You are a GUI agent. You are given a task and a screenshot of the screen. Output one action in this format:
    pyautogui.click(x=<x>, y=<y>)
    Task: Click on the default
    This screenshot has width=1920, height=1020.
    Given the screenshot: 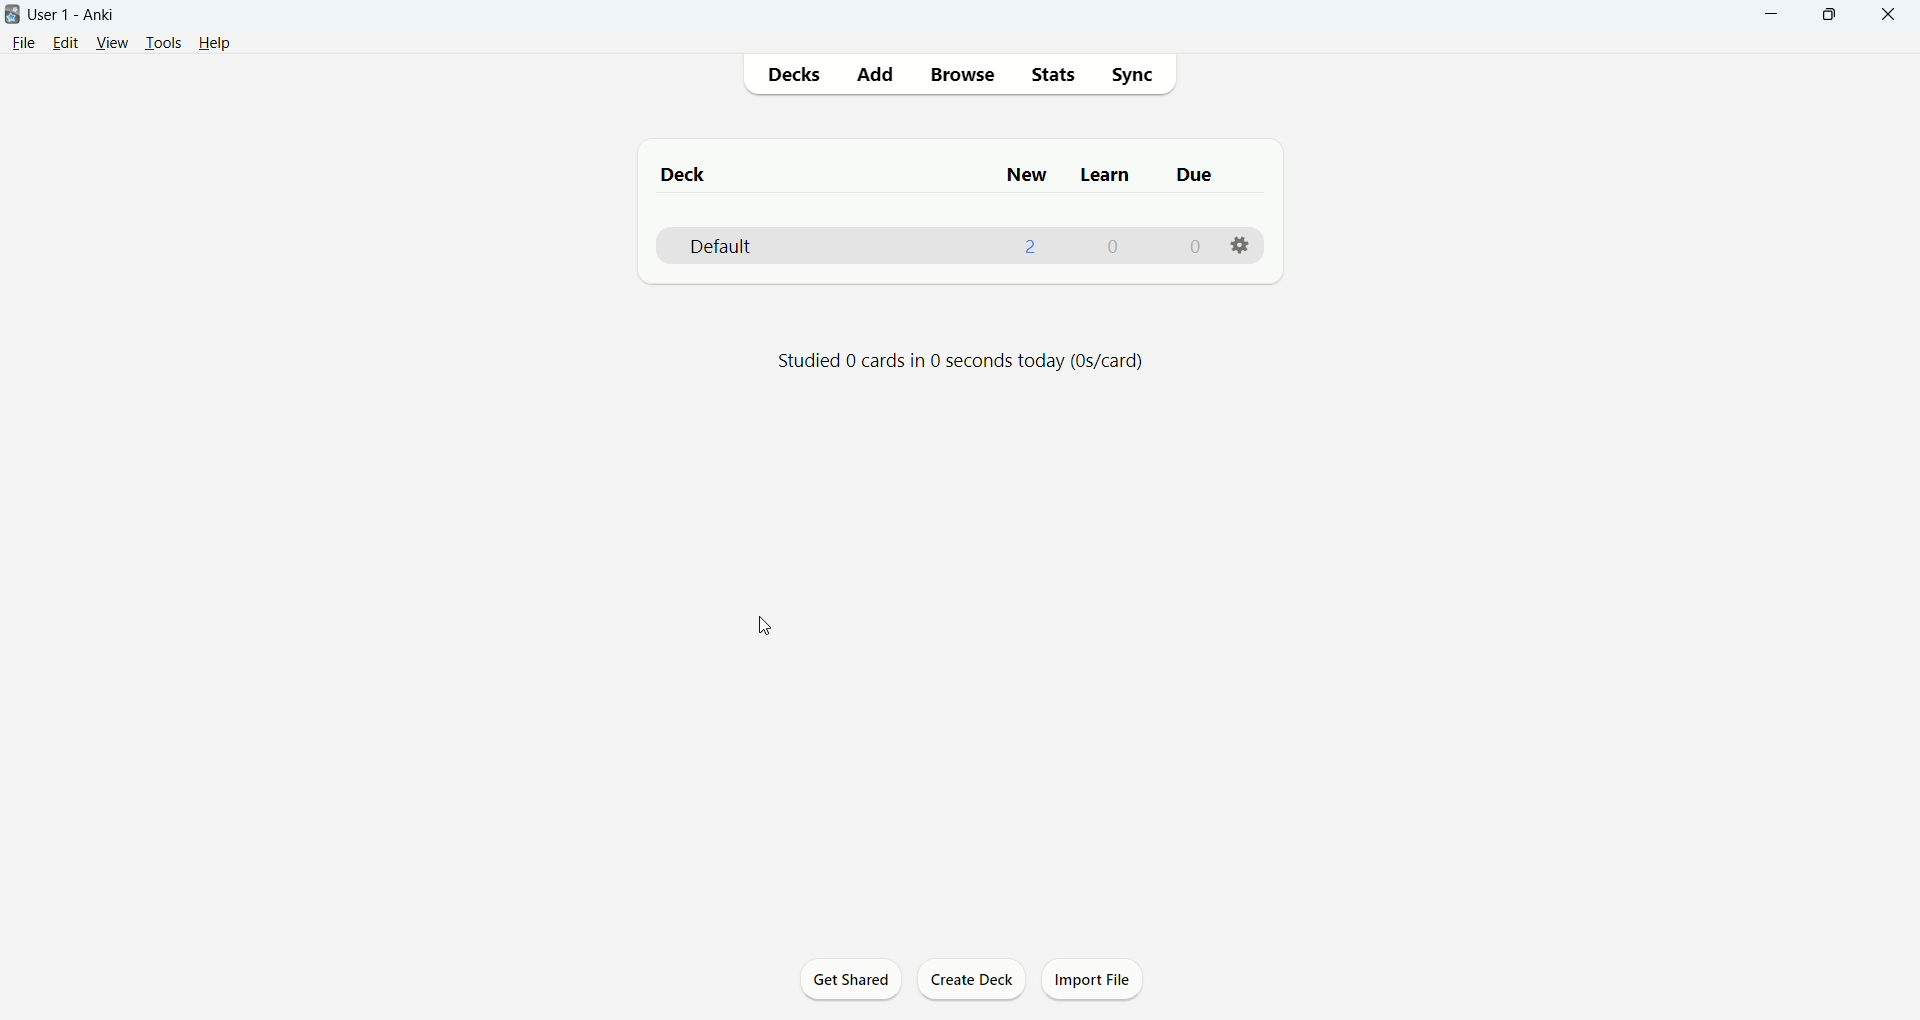 What is the action you would take?
    pyautogui.click(x=718, y=247)
    